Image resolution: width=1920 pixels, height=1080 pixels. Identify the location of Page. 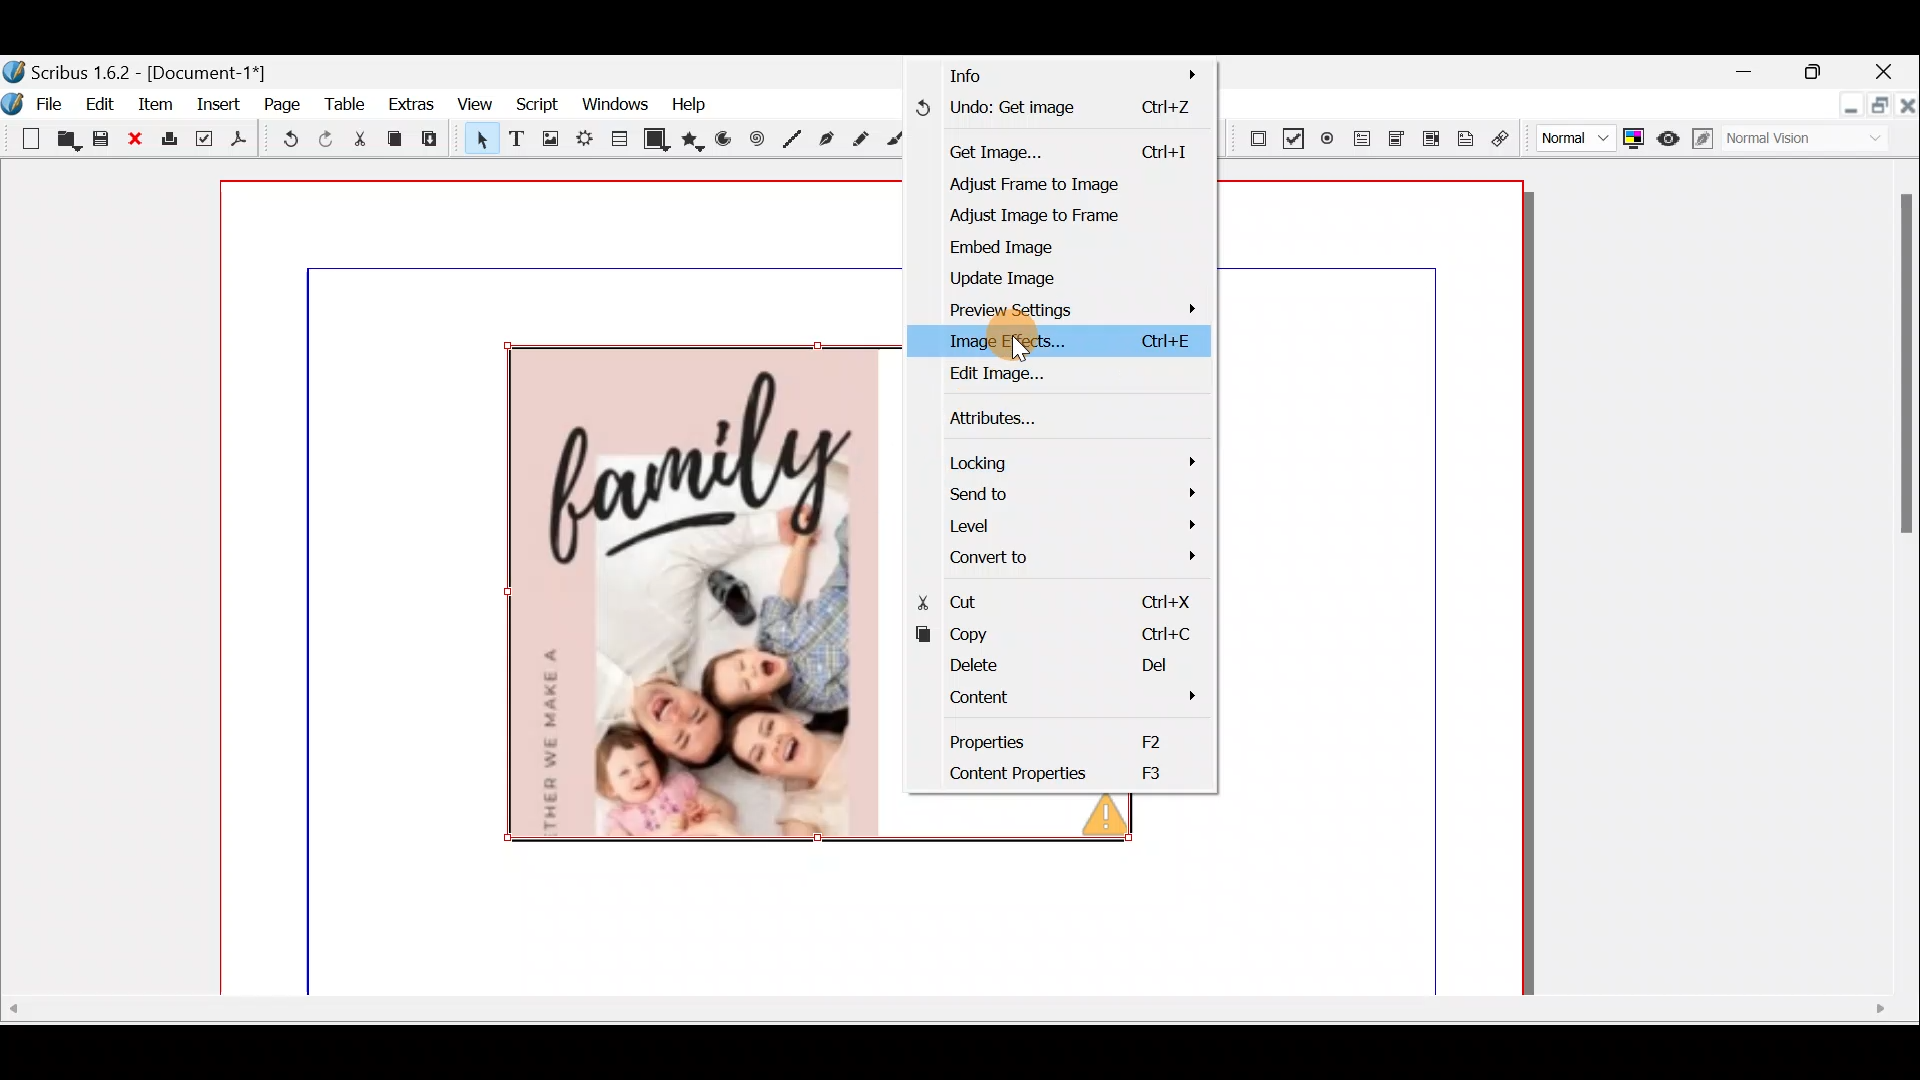
(283, 103).